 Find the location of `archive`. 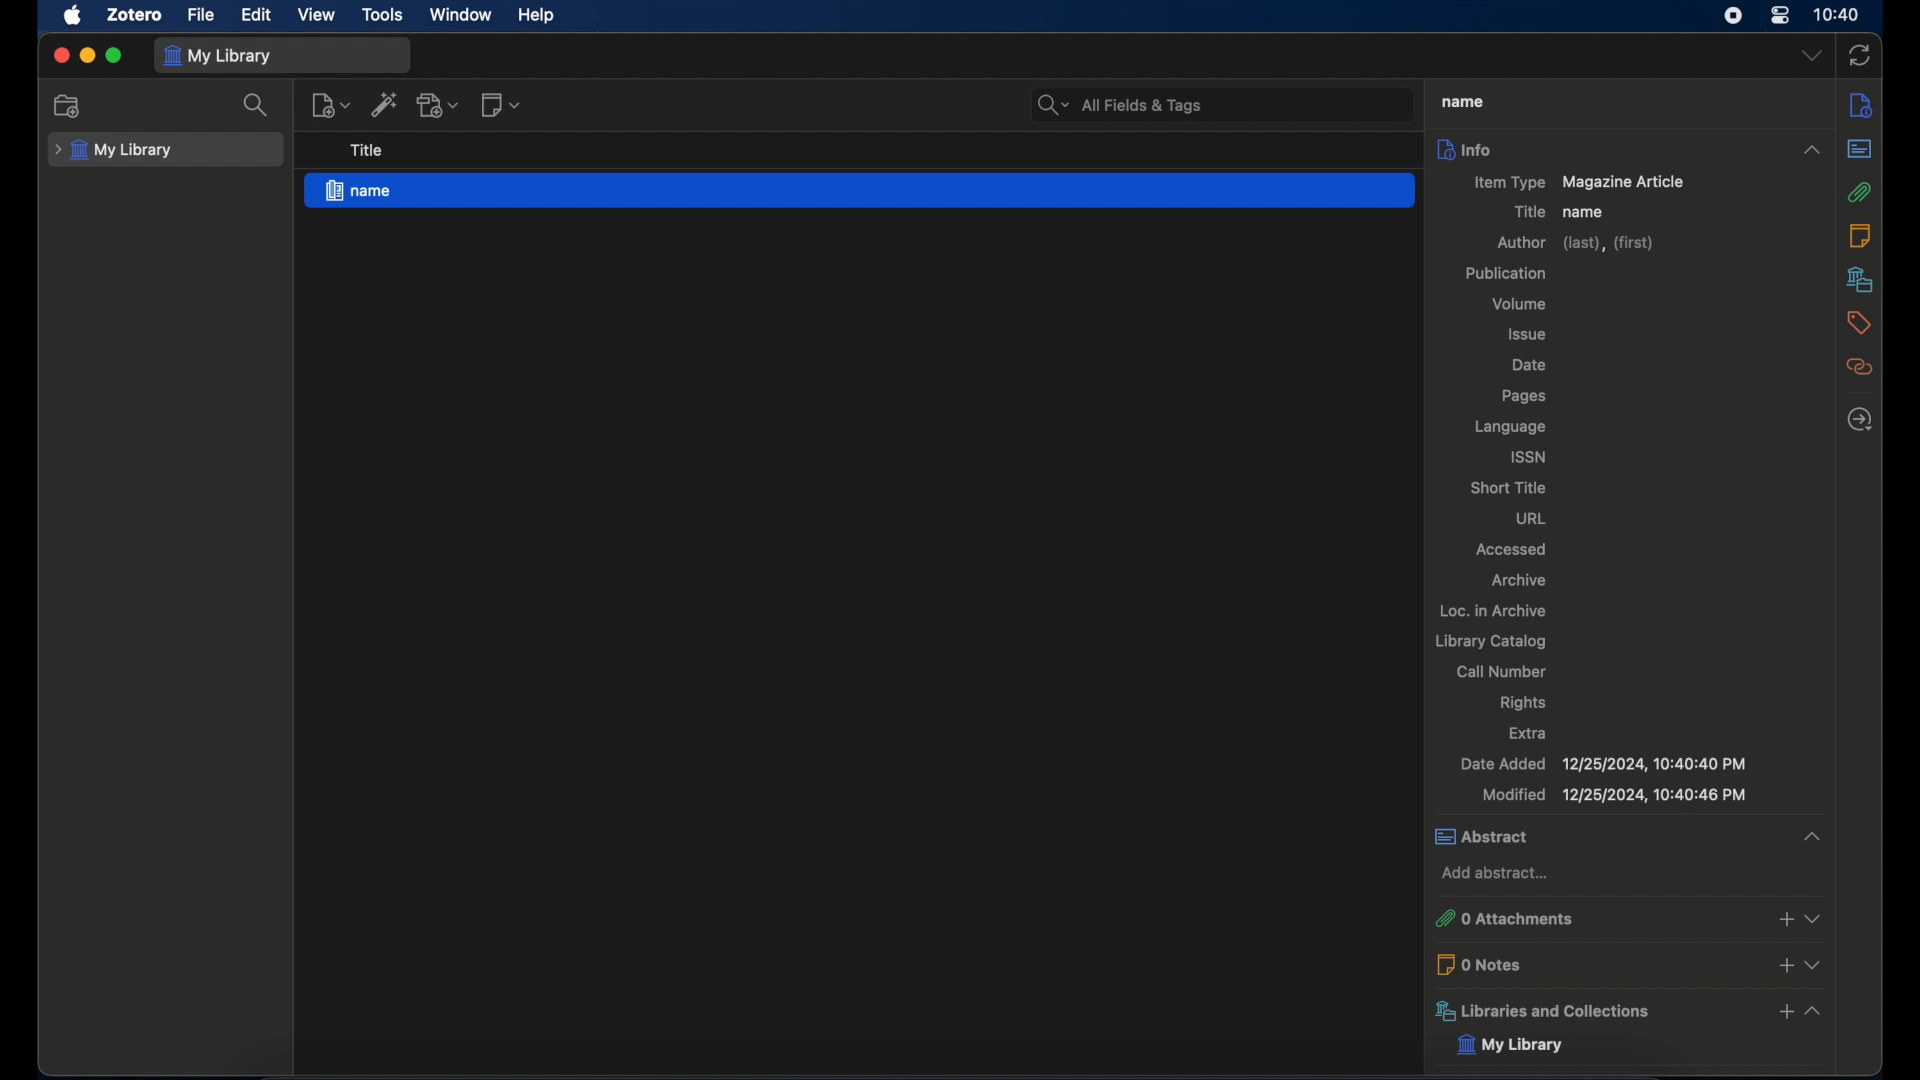

archive is located at coordinates (1519, 580).